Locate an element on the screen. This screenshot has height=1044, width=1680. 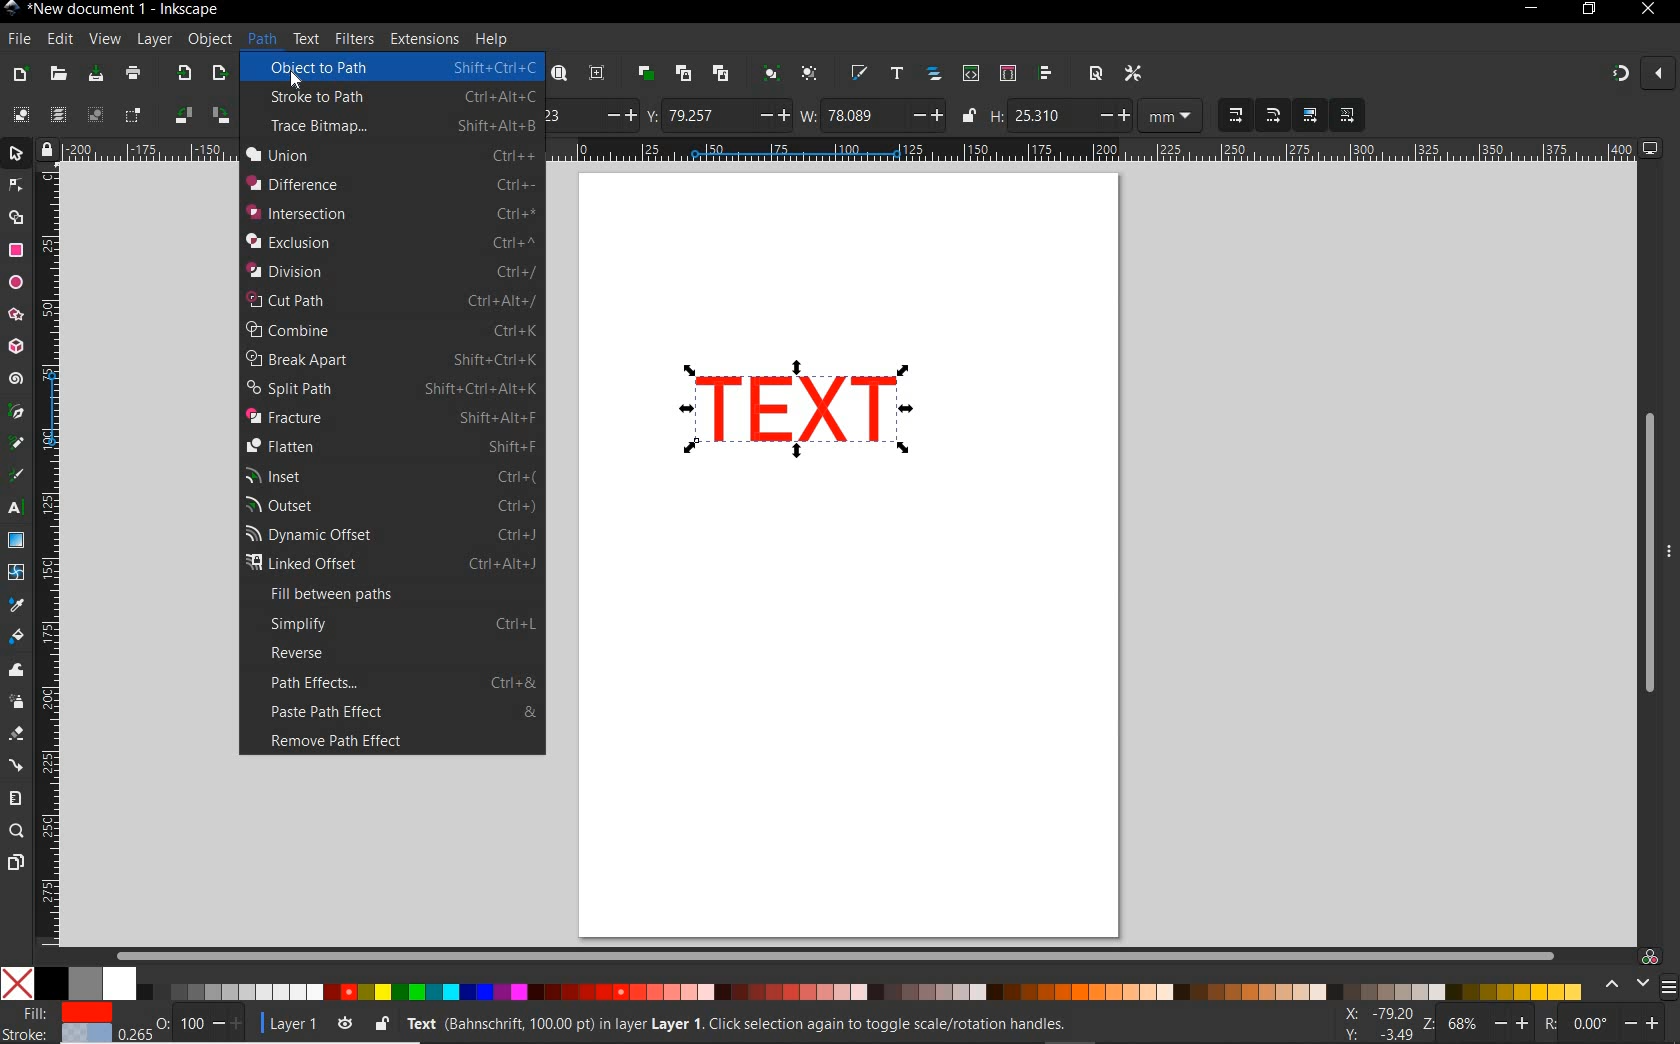
FRACTURE is located at coordinates (389, 418).